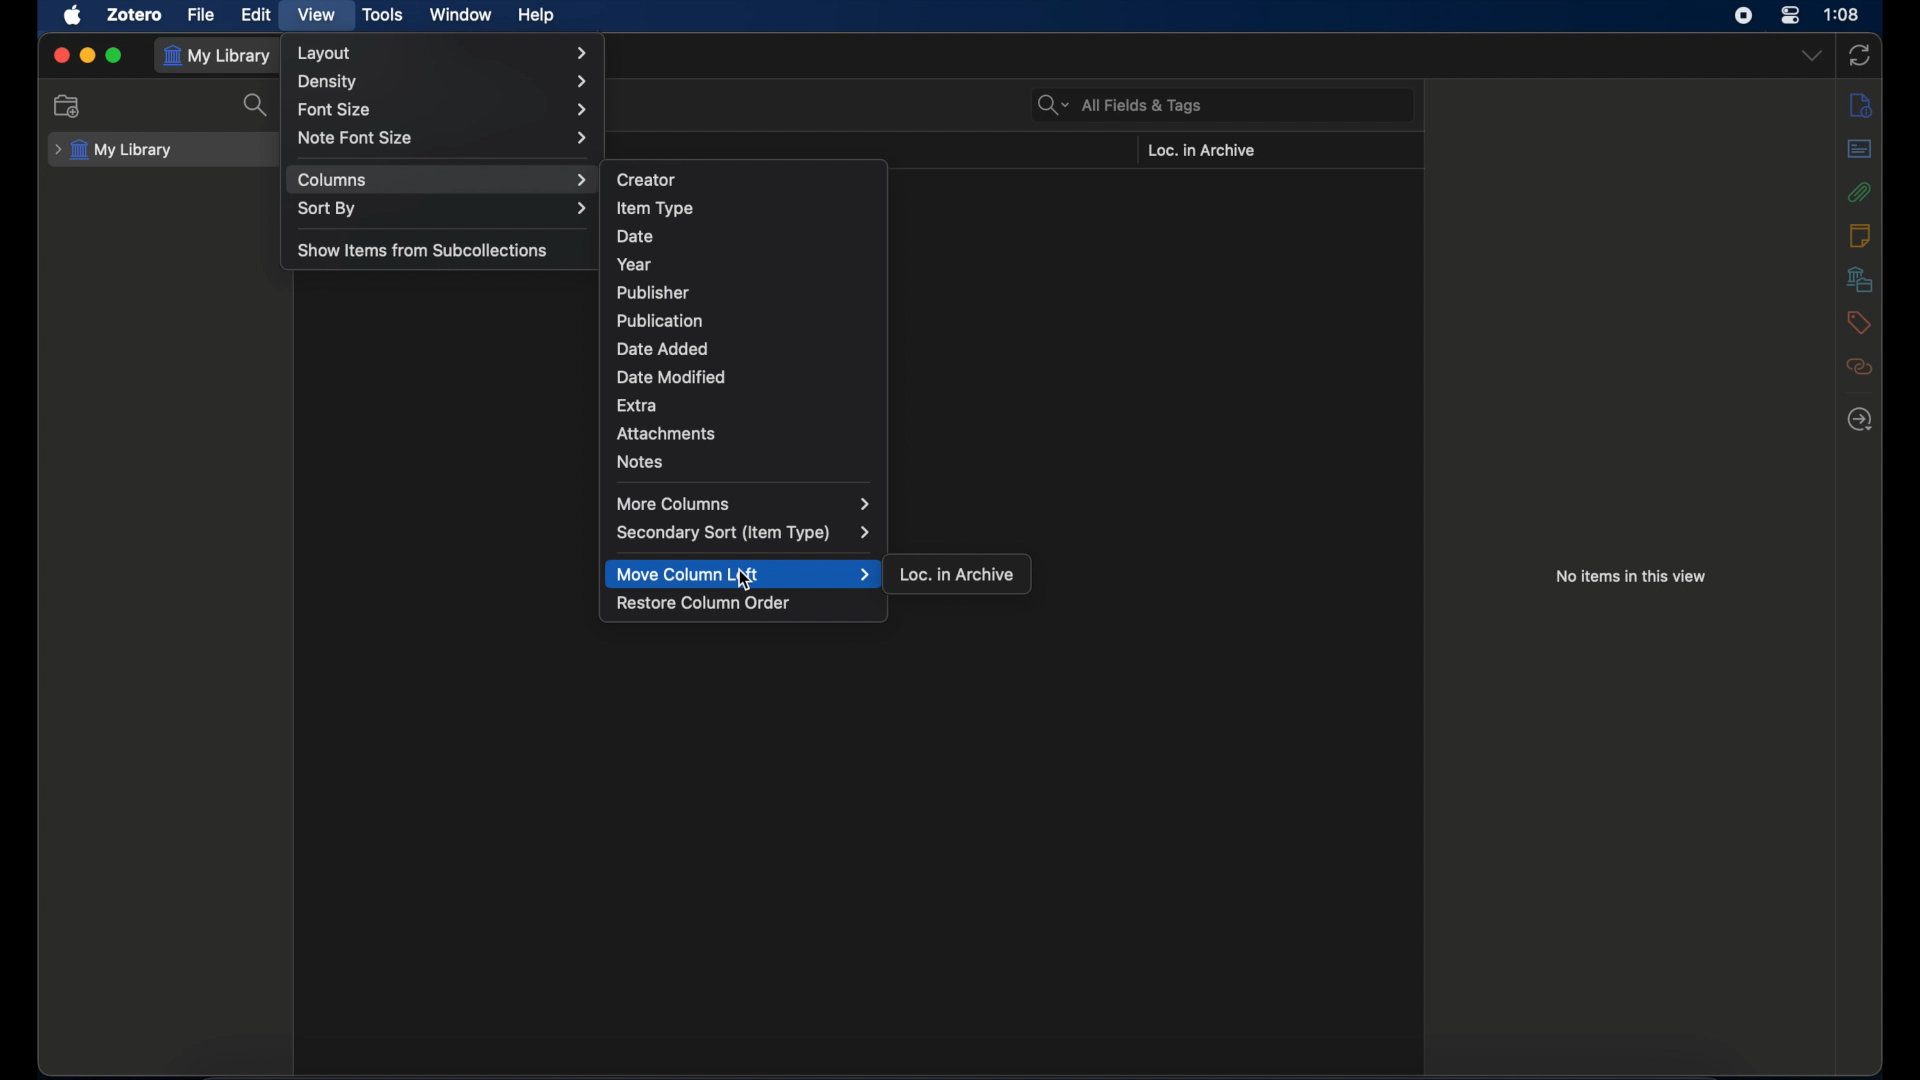 The width and height of the screenshot is (1920, 1080). Describe the element at coordinates (1810, 56) in the screenshot. I see `dropdown` at that location.